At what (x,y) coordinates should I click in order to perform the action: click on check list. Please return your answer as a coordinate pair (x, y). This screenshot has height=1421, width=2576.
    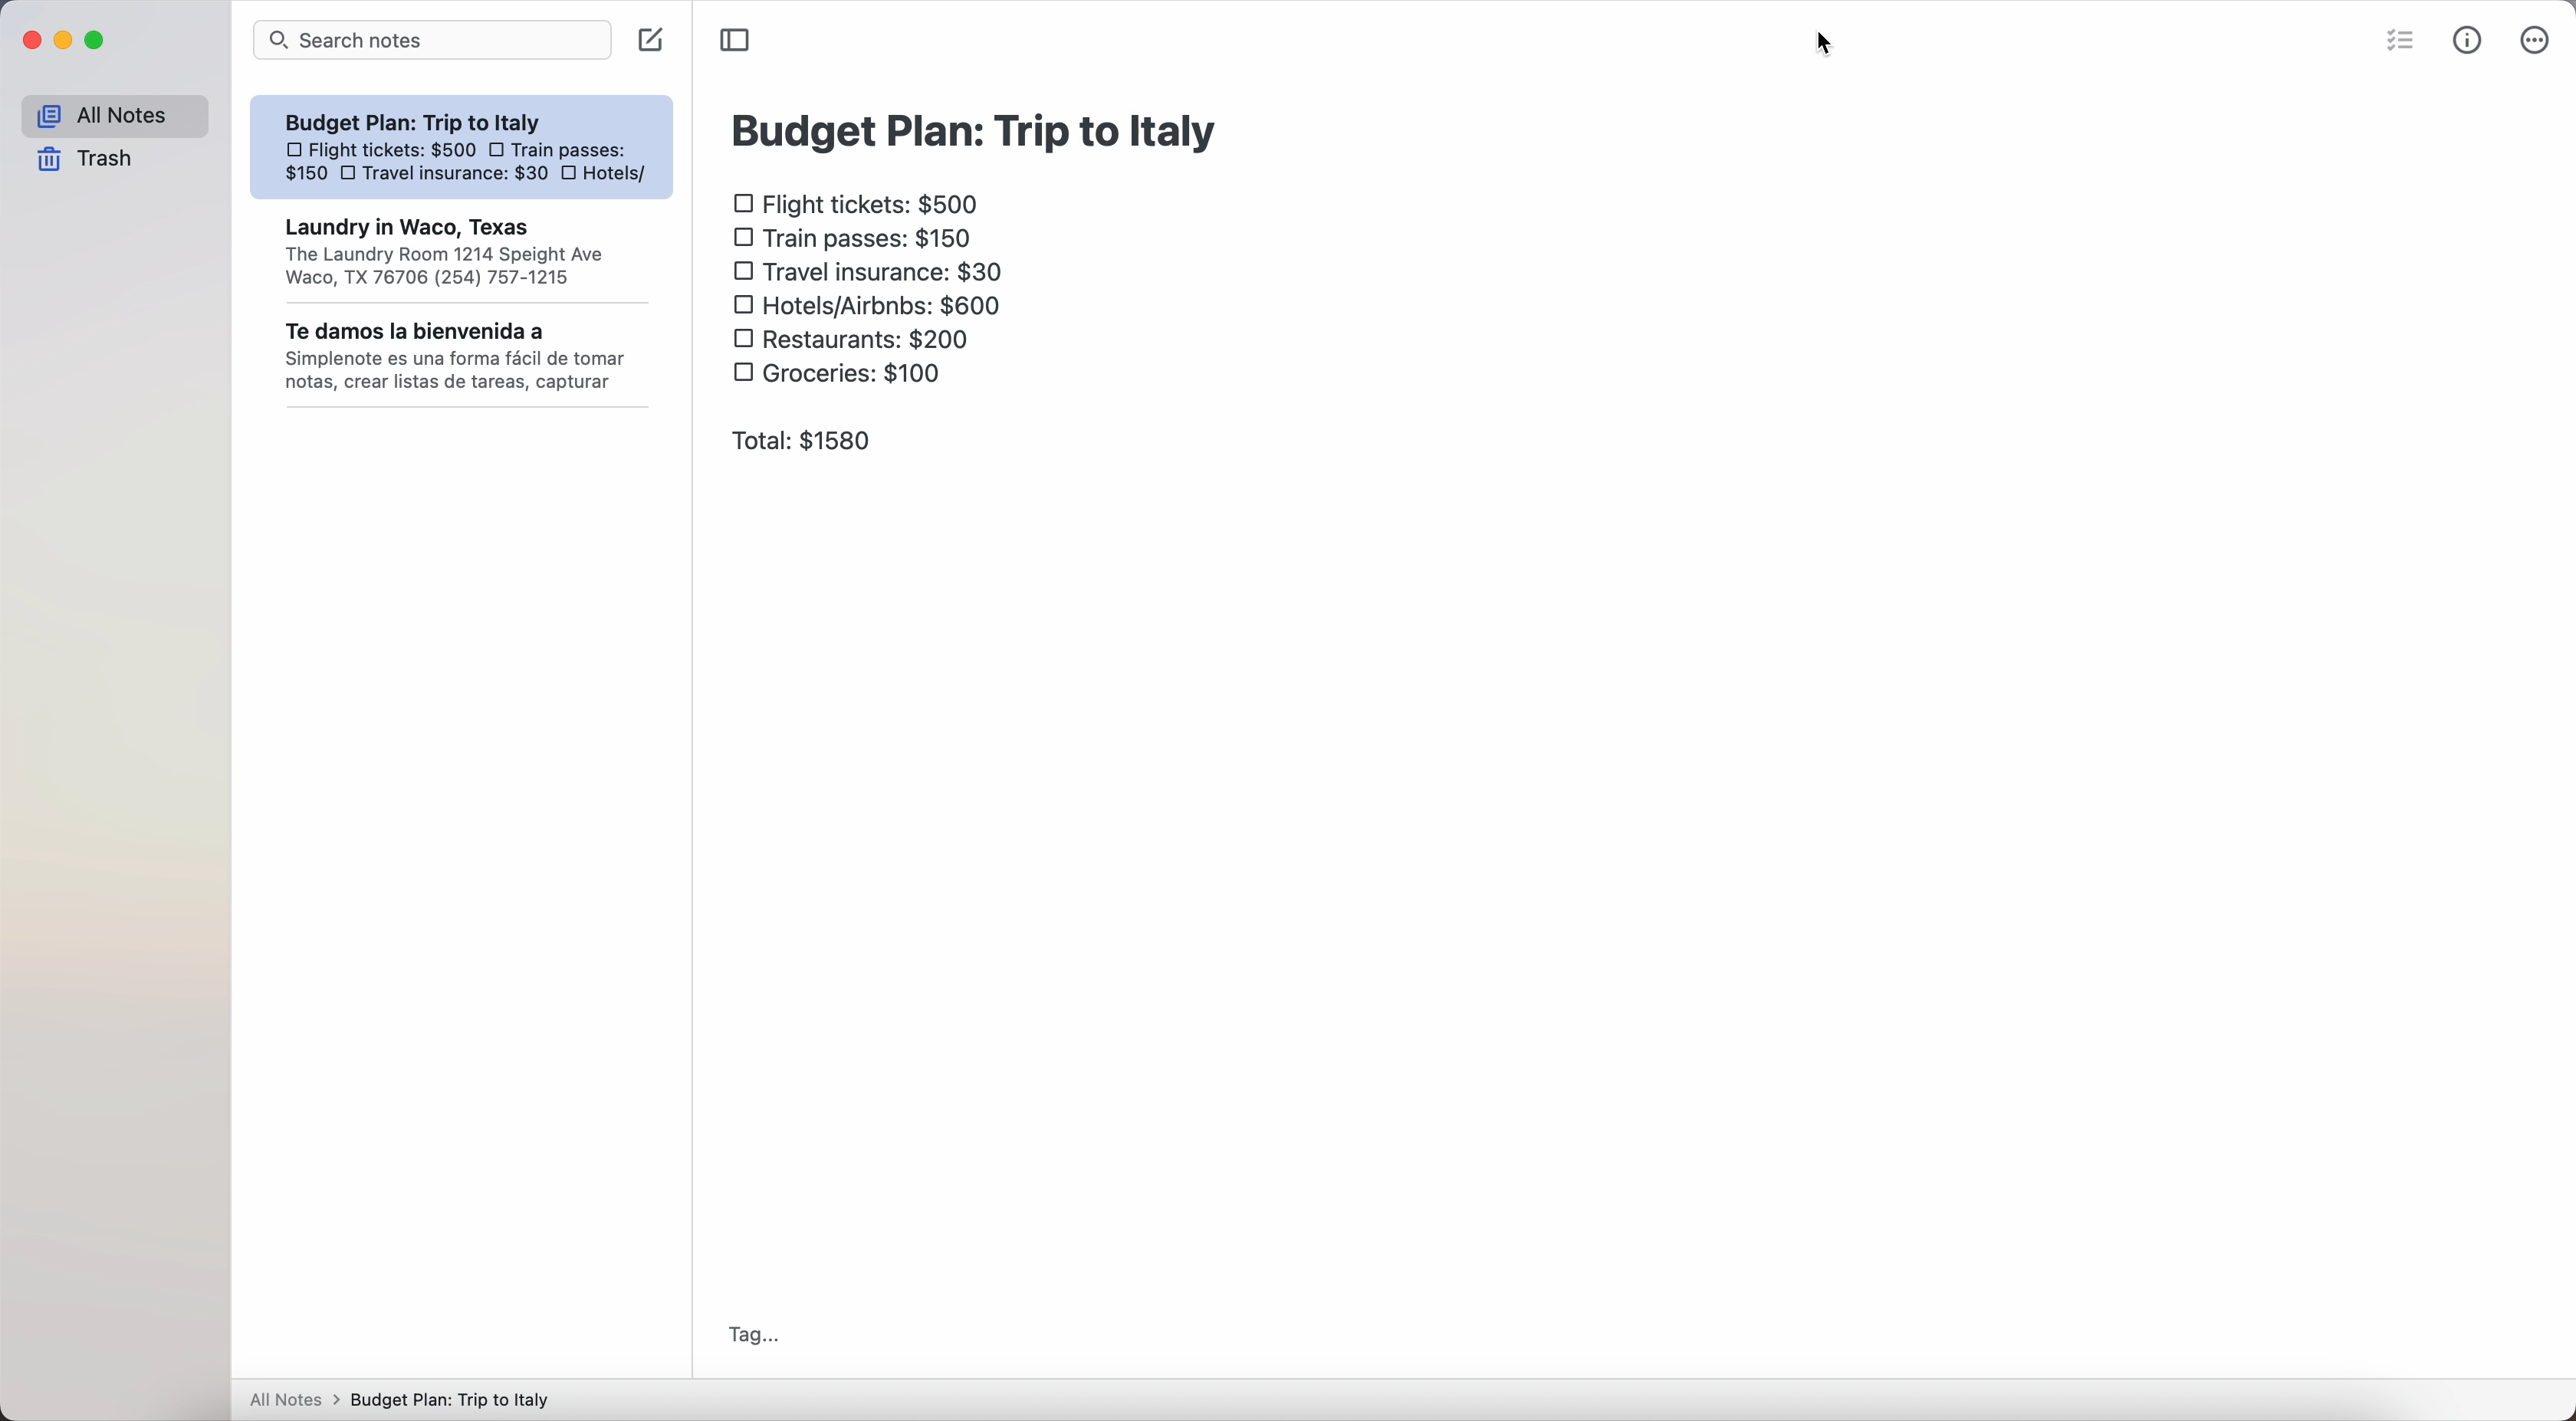
    Looking at the image, I should click on (2404, 38).